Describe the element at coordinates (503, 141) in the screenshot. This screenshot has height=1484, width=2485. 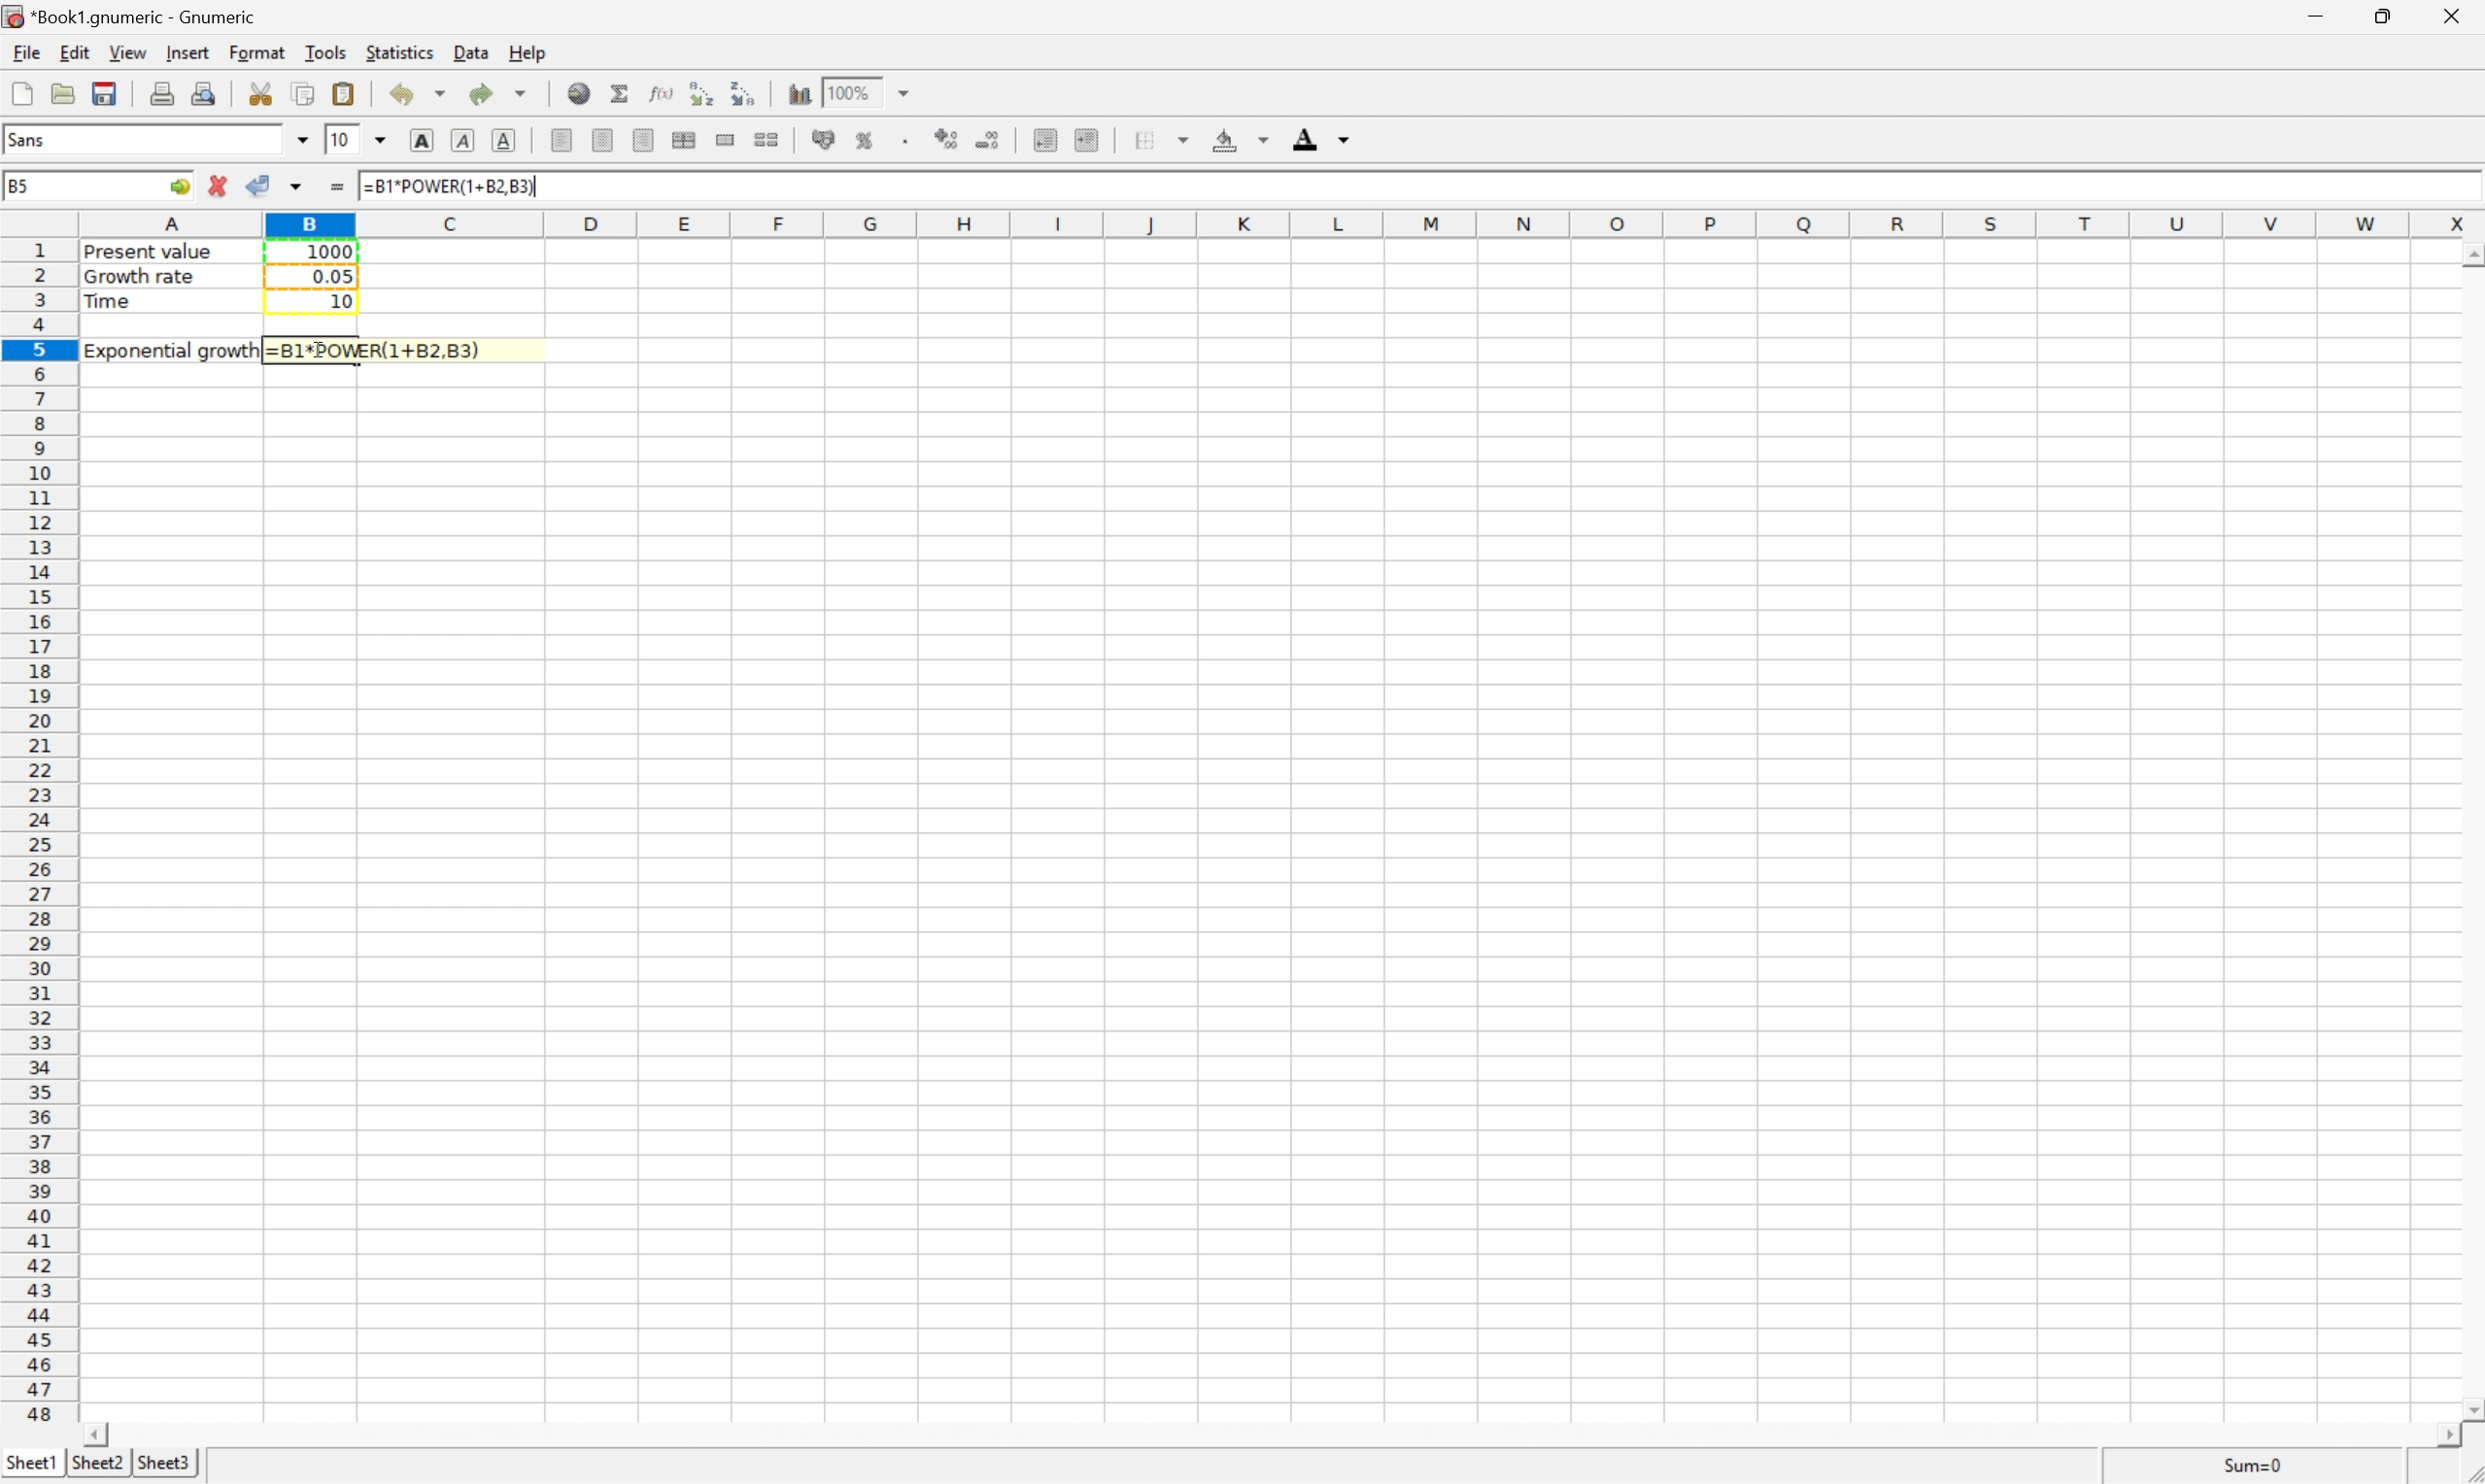
I see `Underline` at that location.